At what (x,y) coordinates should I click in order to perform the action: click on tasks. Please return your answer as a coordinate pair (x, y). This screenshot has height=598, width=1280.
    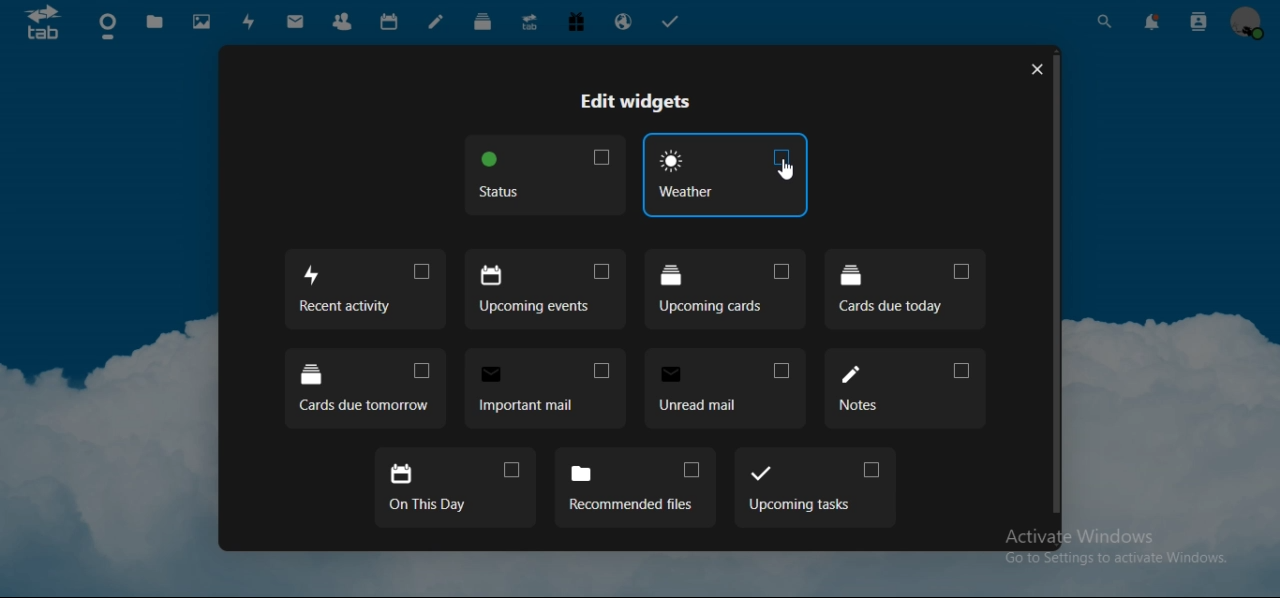
    Looking at the image, I should click on (669, 22).